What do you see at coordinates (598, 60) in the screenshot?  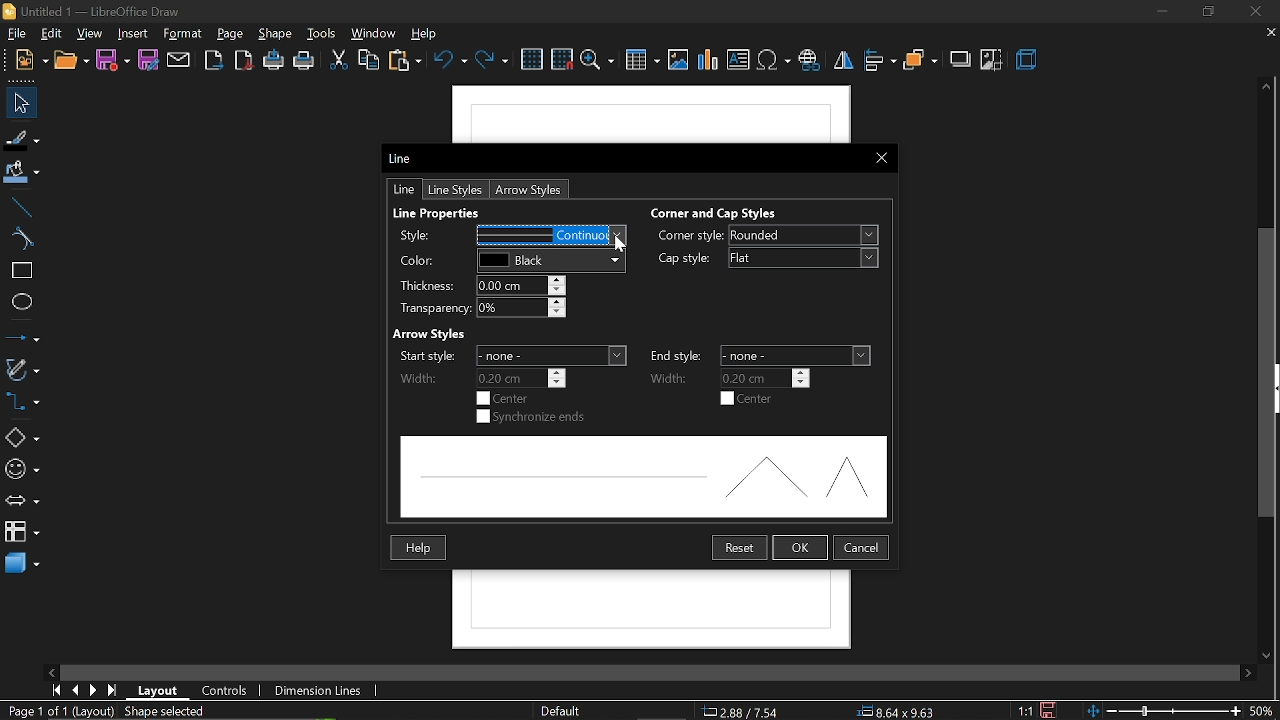 I see `zoom` at bounding box center [598, 60].